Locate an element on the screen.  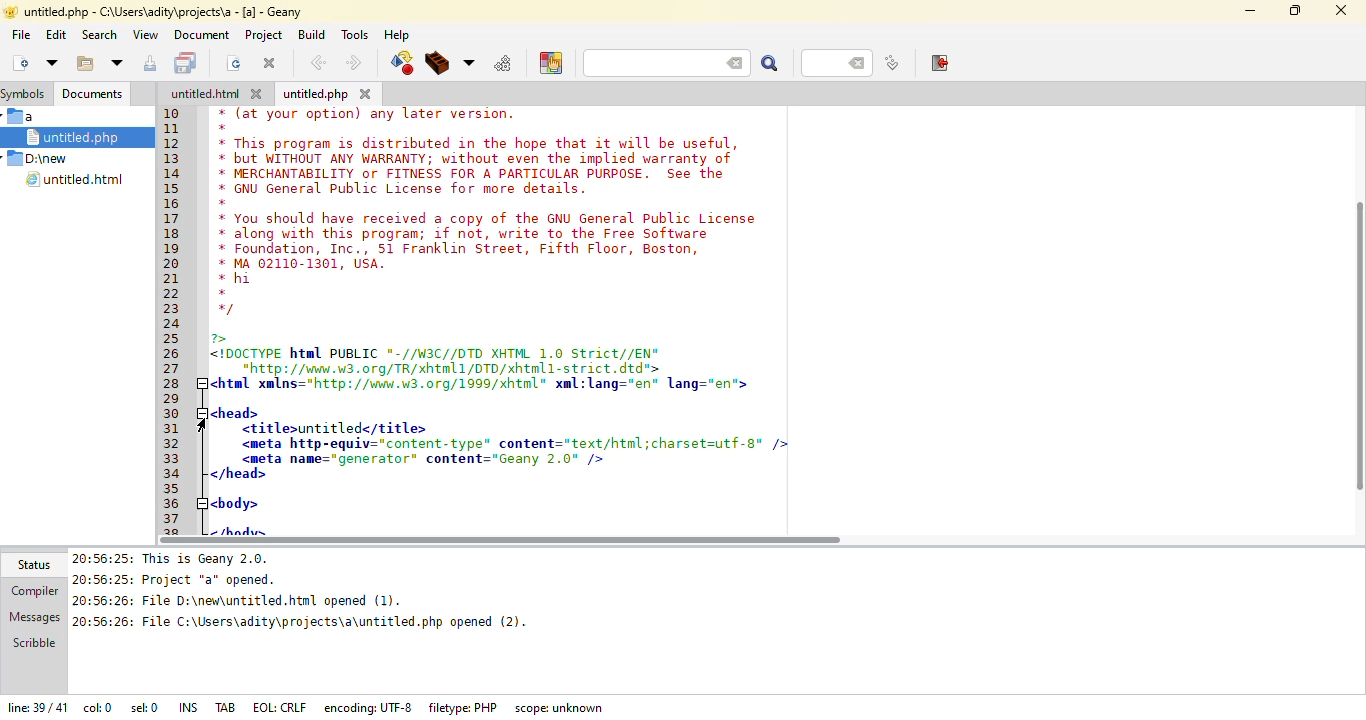
save is located at coordinates (150, 63).